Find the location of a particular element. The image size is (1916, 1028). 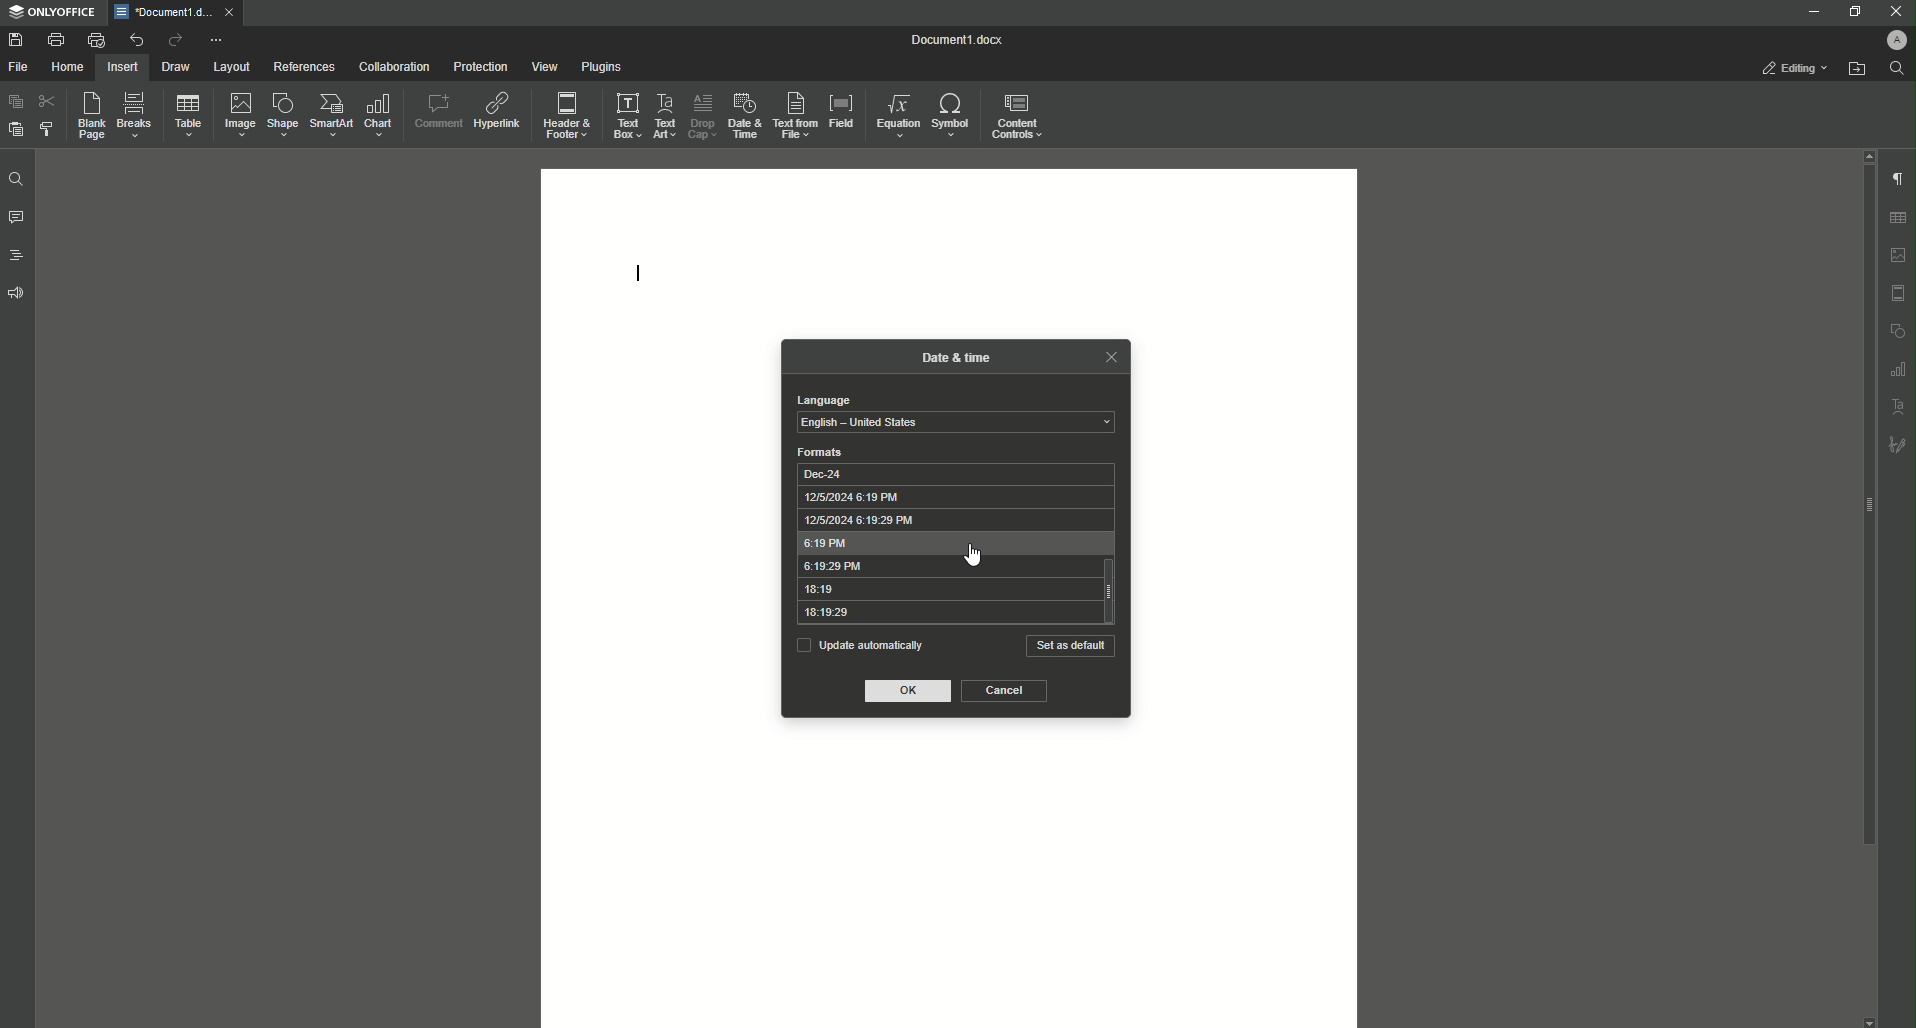

12/5/2024 6:19:29 PM is located at coordinates (947, 520).